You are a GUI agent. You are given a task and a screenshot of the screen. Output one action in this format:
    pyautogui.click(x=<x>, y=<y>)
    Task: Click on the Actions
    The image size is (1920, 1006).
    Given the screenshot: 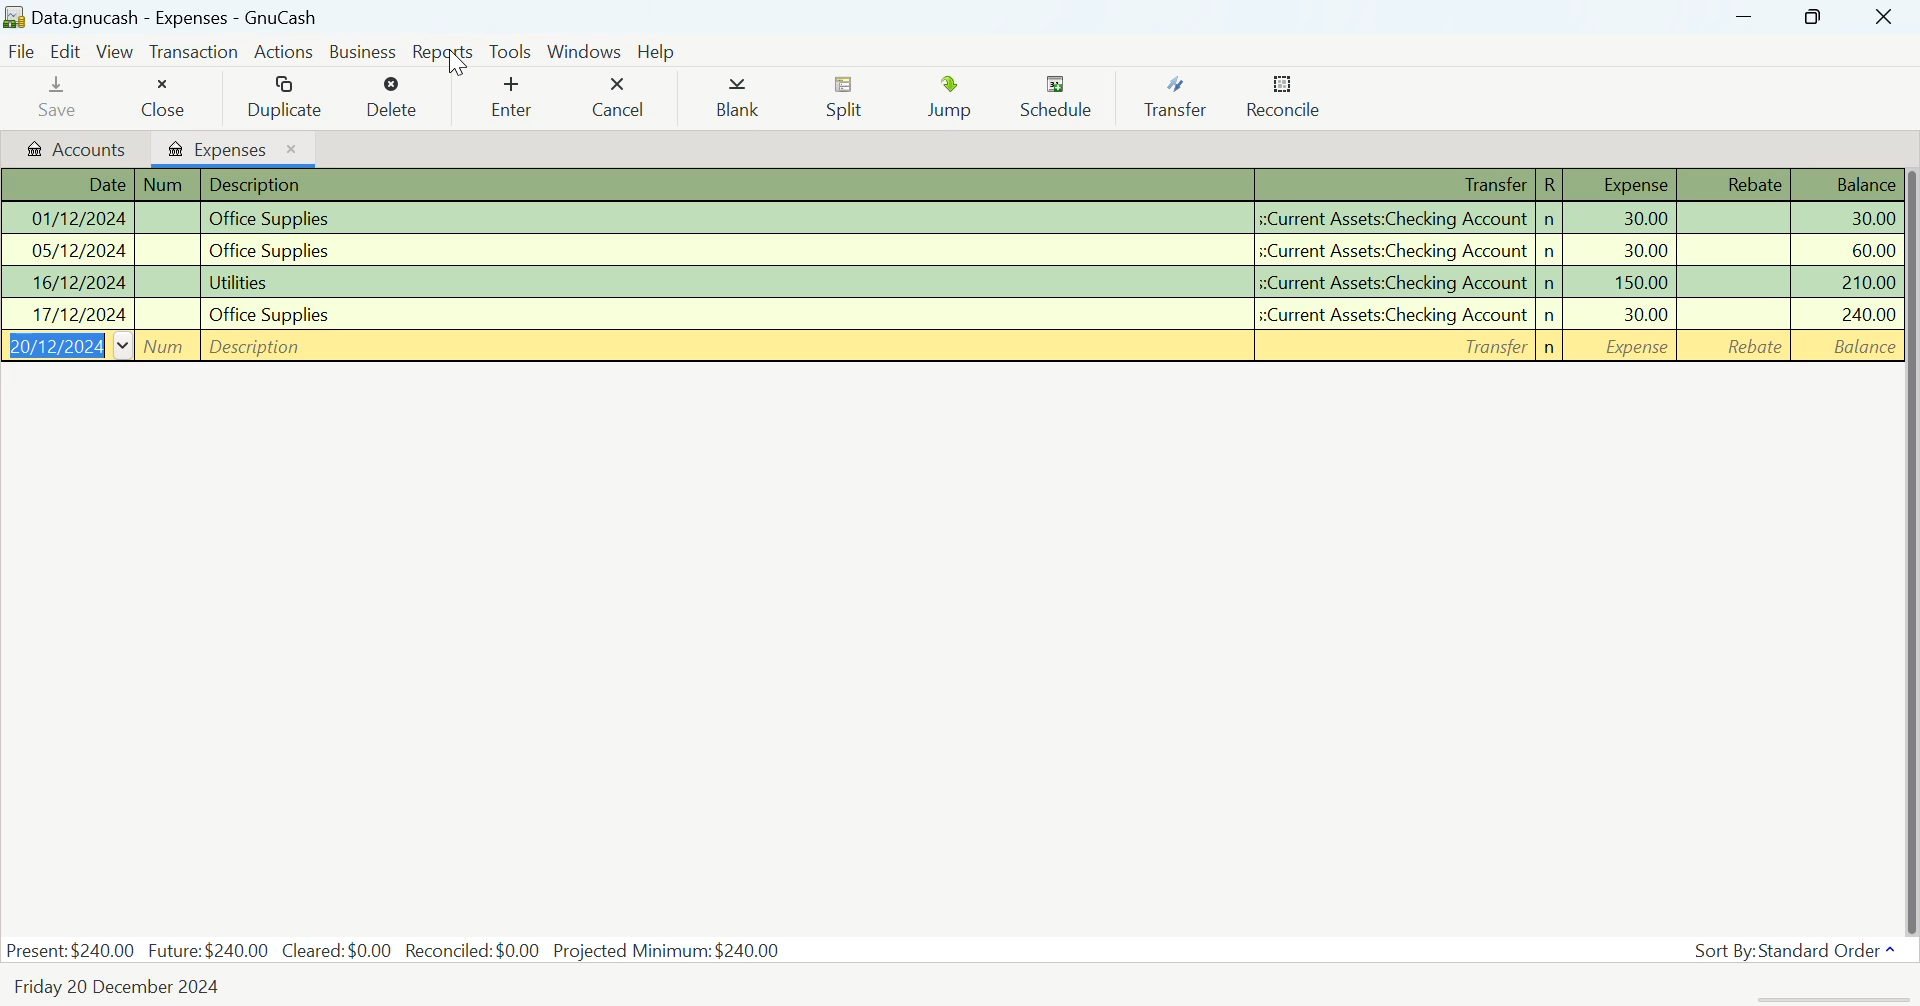 What is the action you would take?
    pyautogui.click(x=283, y=52)
    